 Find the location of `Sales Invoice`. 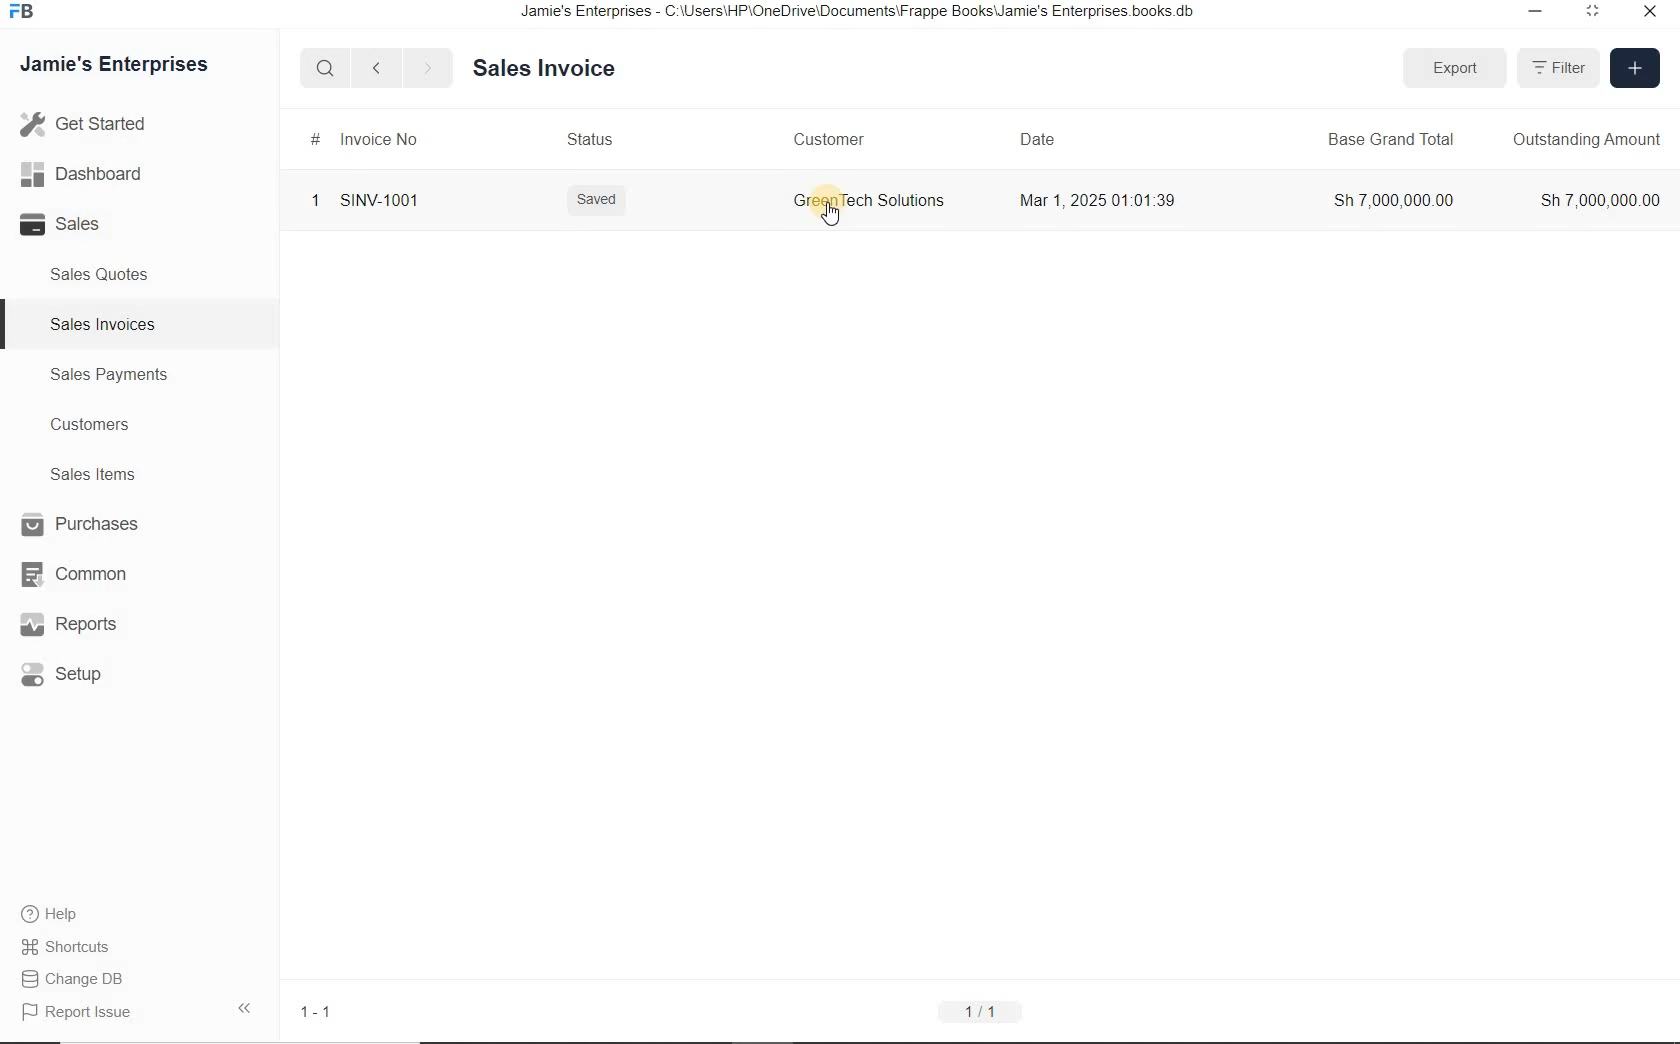

Sales Invoice is located at coordinates (546, 69).